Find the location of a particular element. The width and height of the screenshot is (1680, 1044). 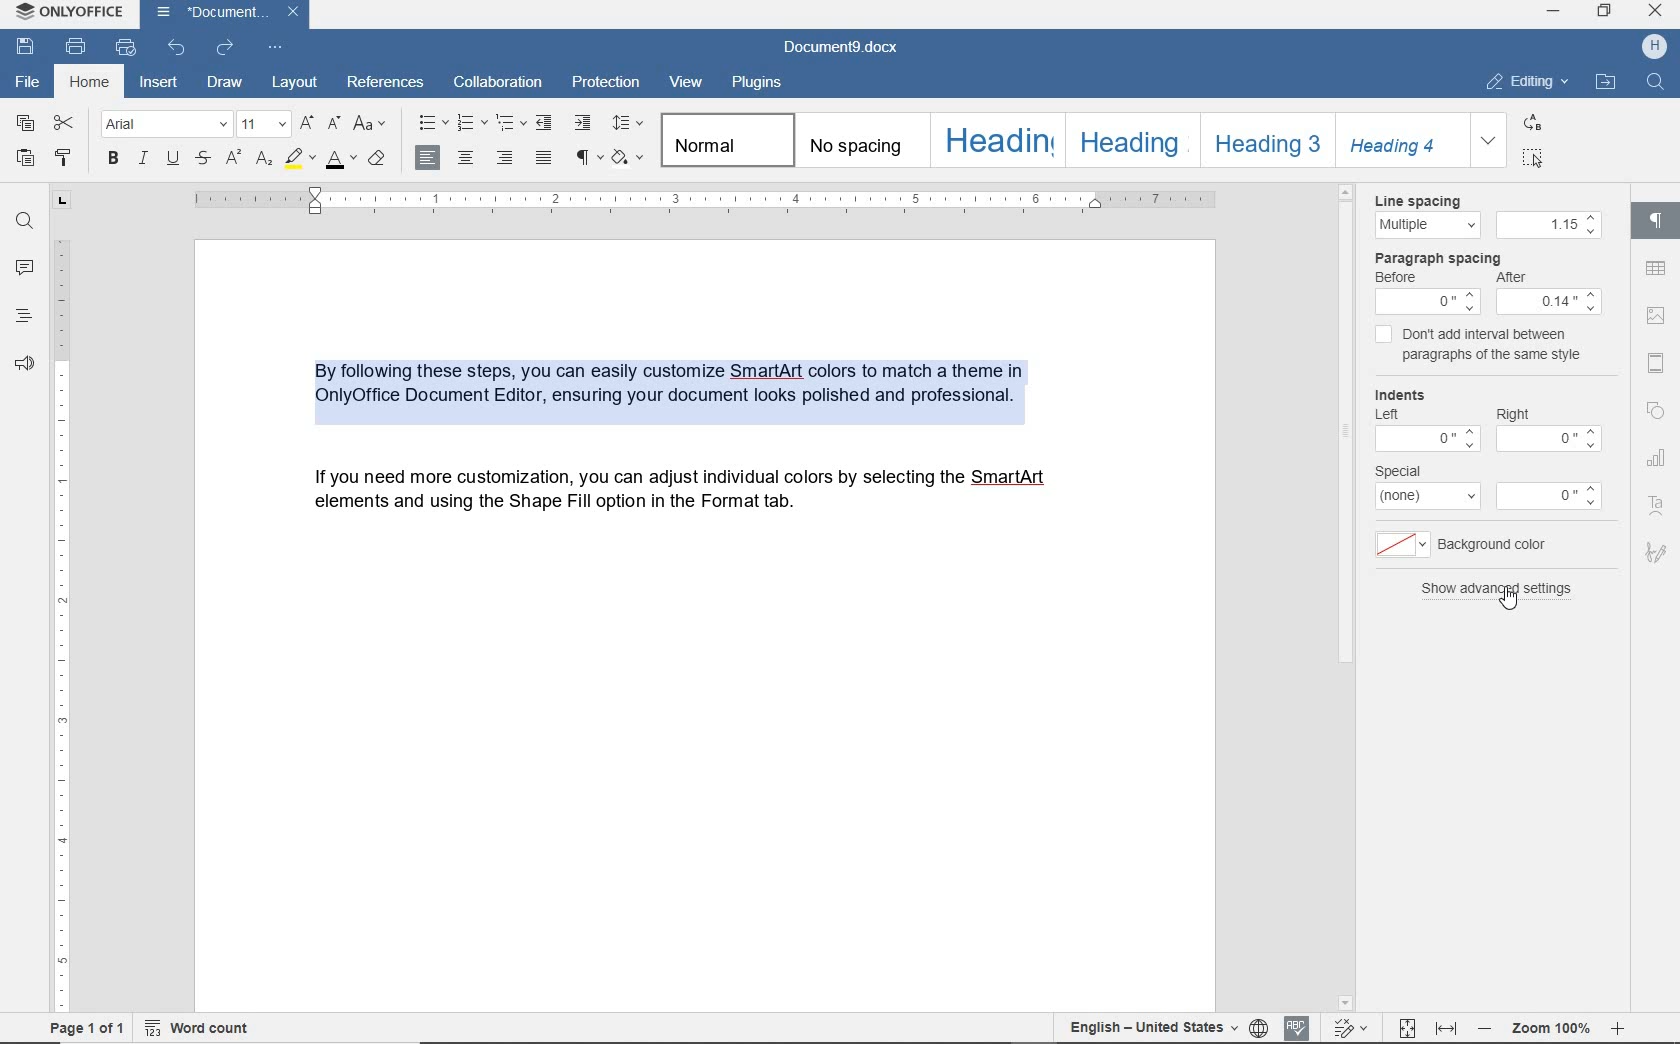

(none) is located at coordinates (1425, 500).